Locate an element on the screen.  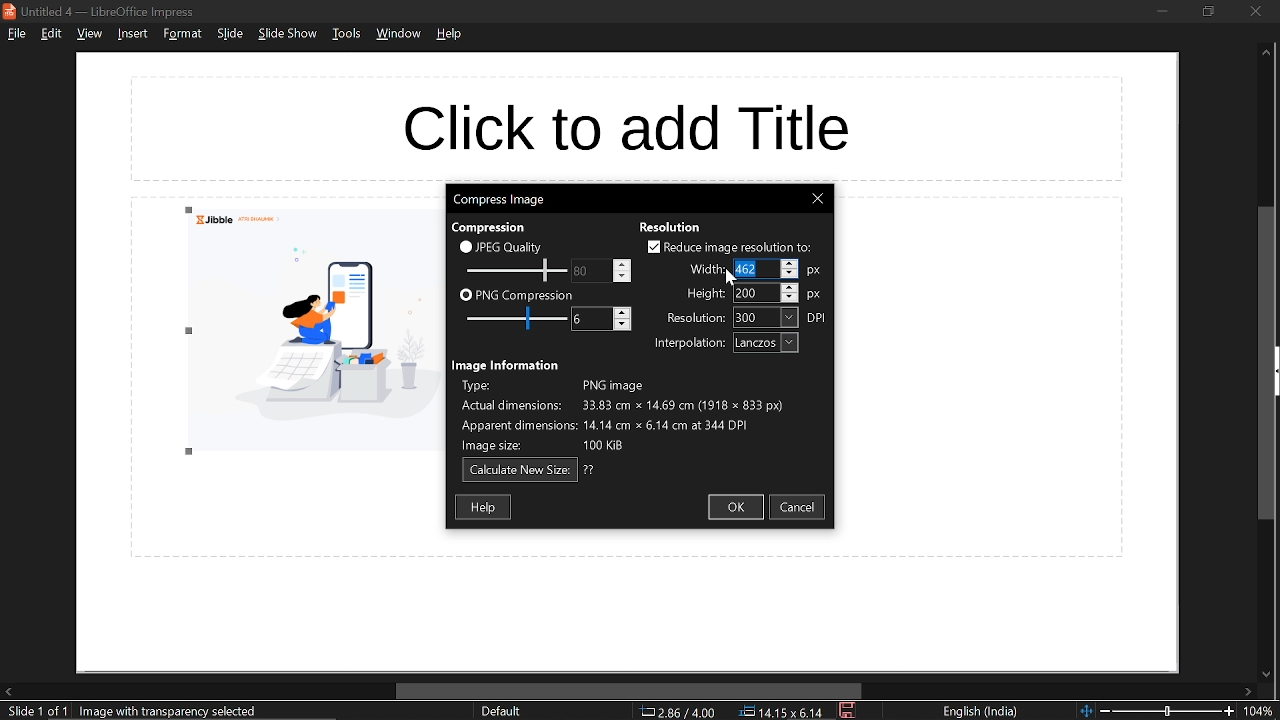
height is located at coordinates (703, 294).